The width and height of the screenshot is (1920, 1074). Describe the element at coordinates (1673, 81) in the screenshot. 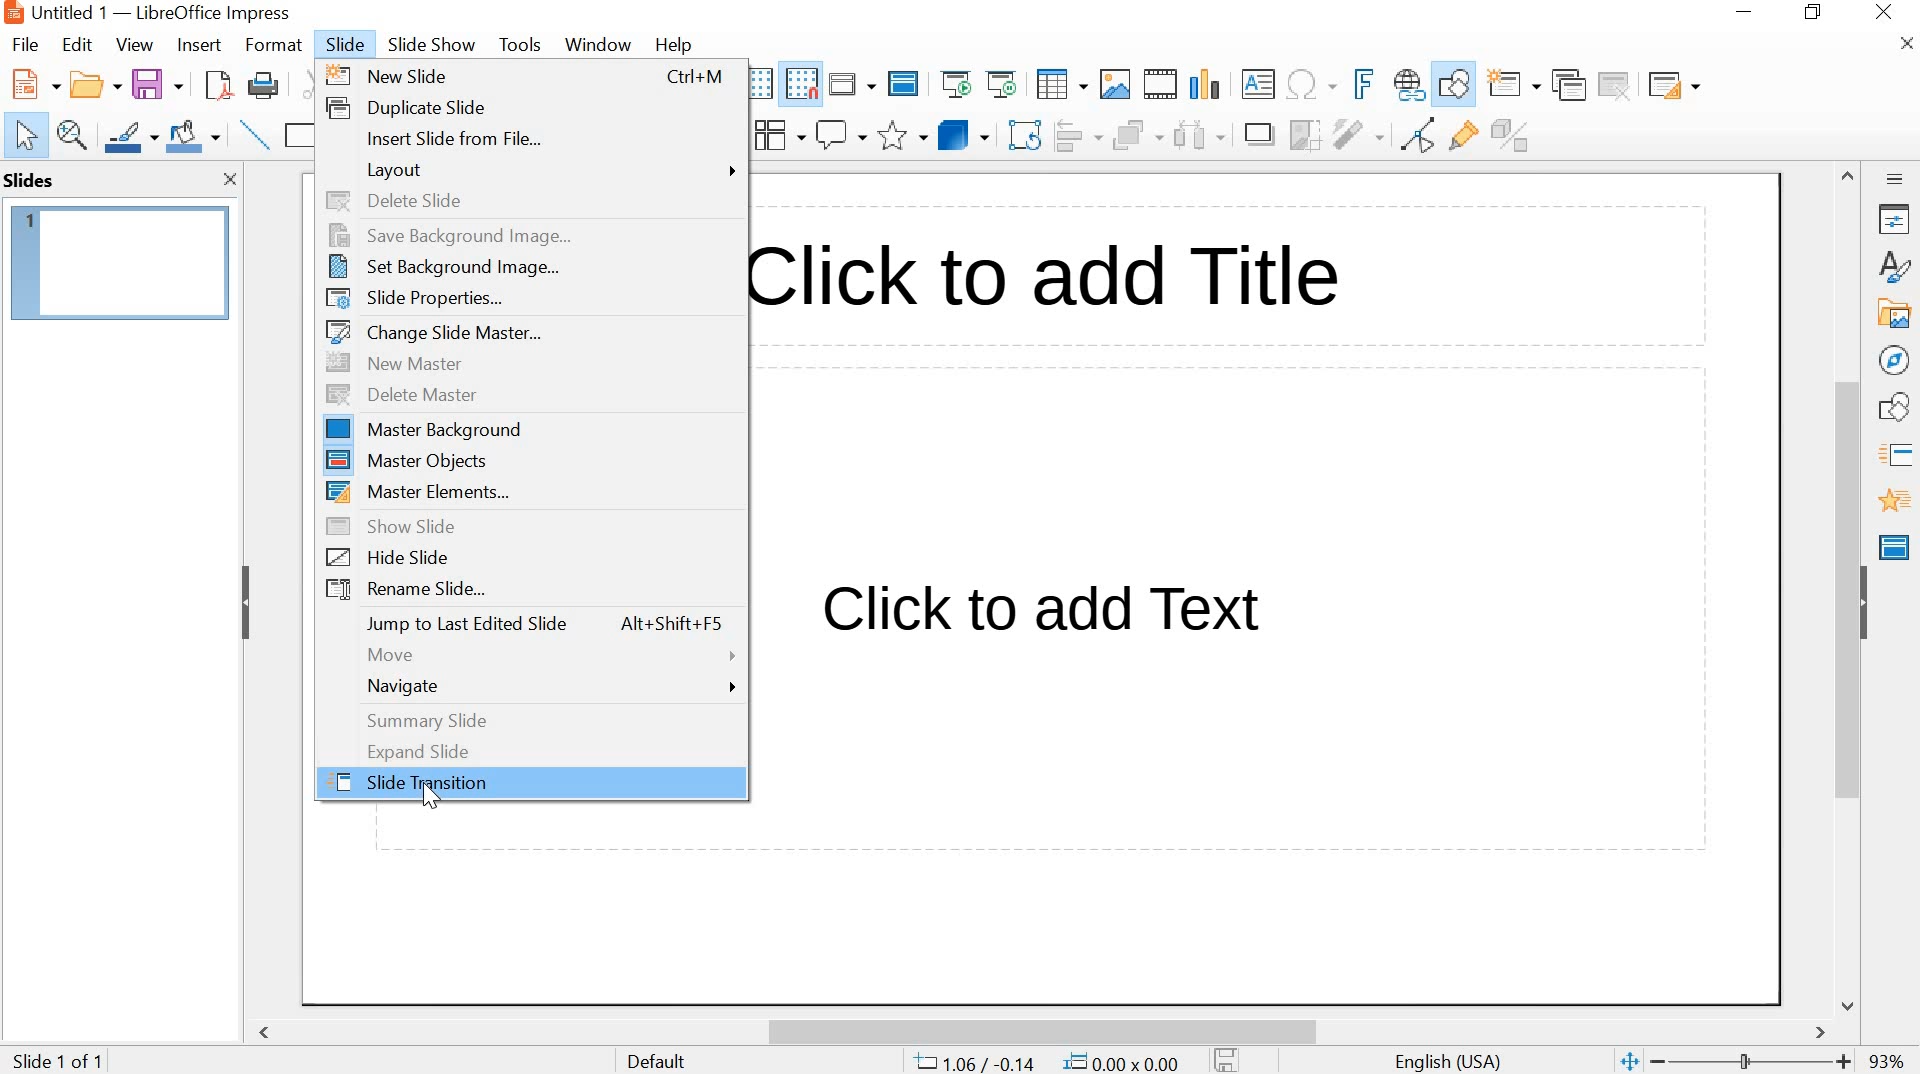

I see `Slide layout` at that location.